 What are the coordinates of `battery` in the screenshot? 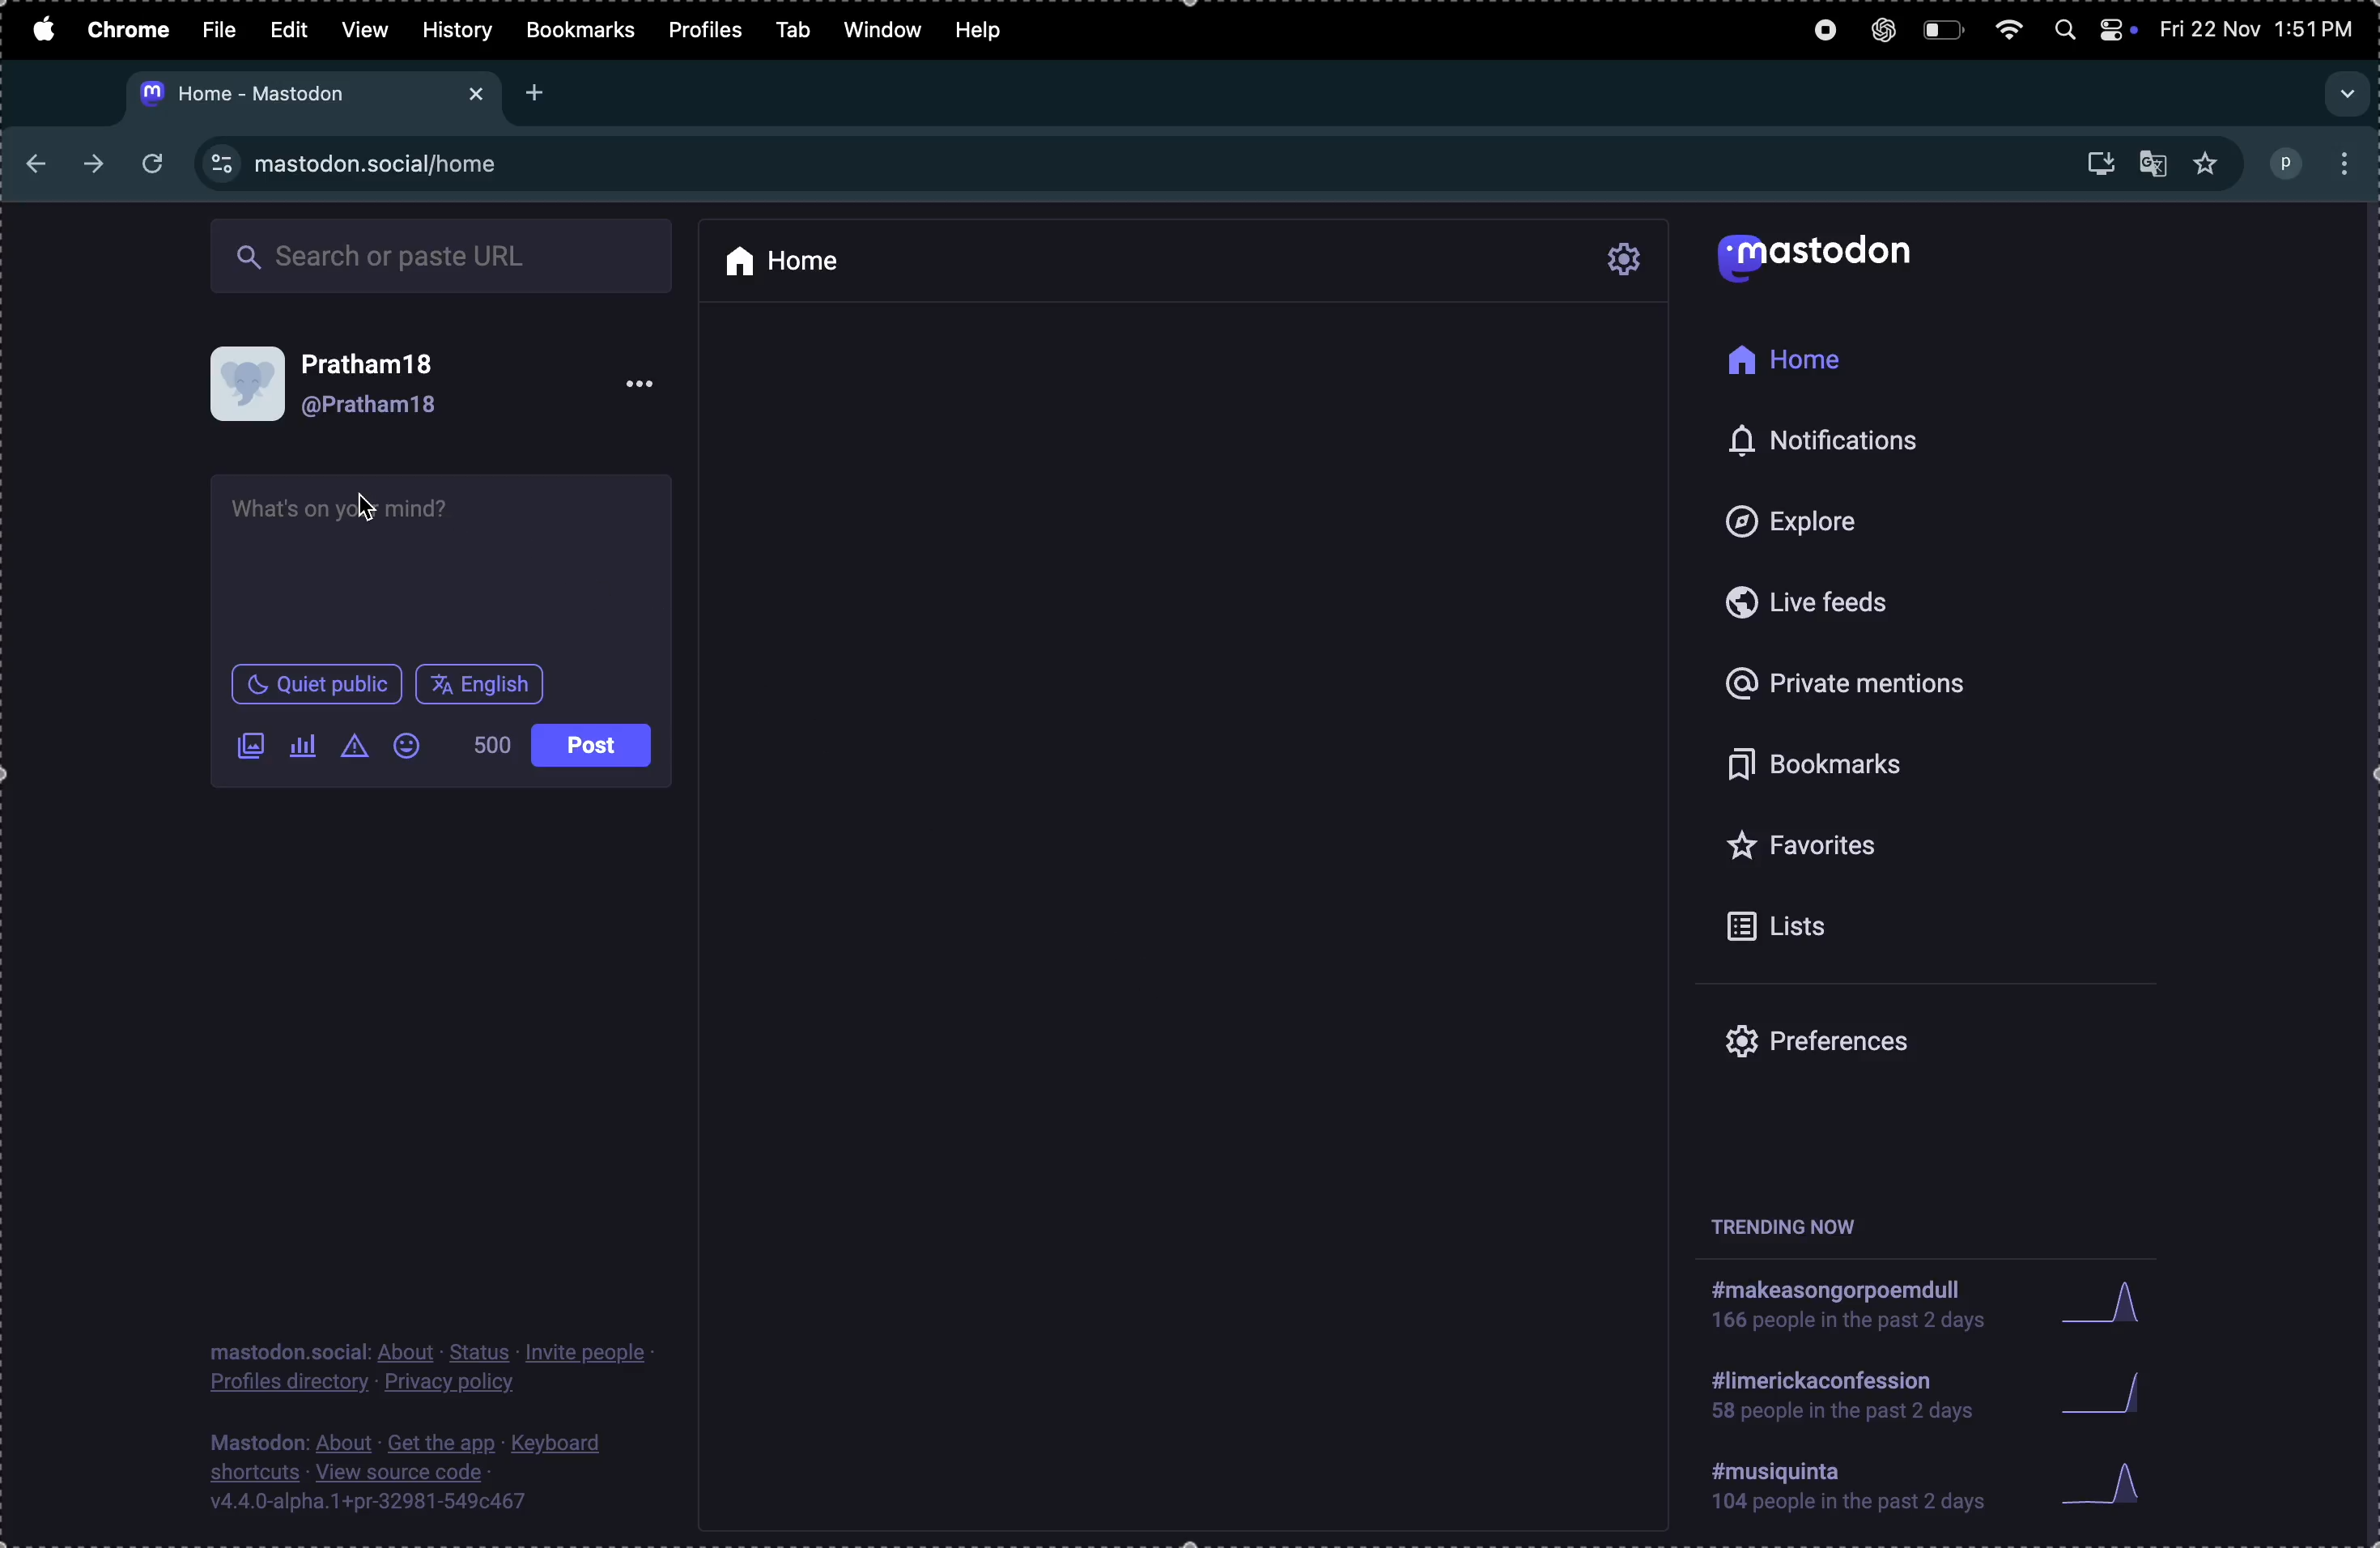 It's located at (1939, 27).